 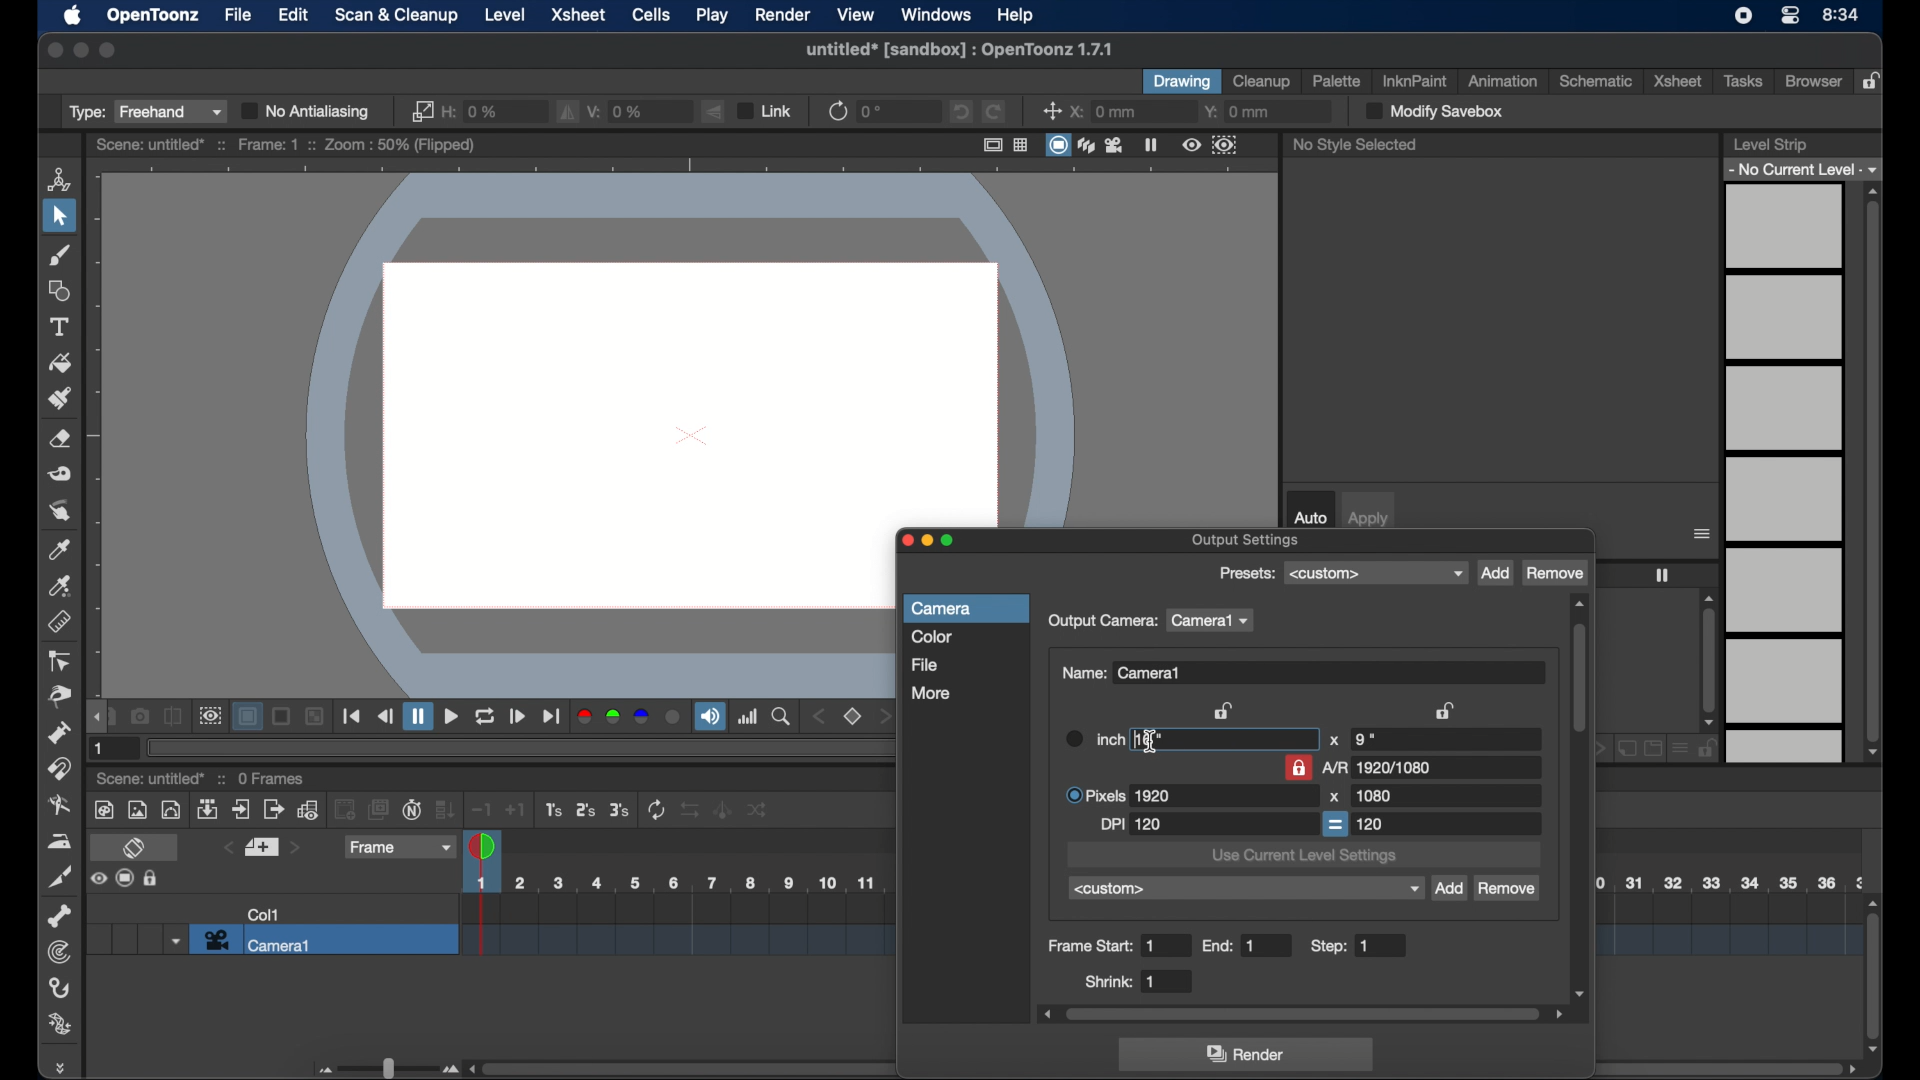 I want to click on col1, so click(x=264, y=914).